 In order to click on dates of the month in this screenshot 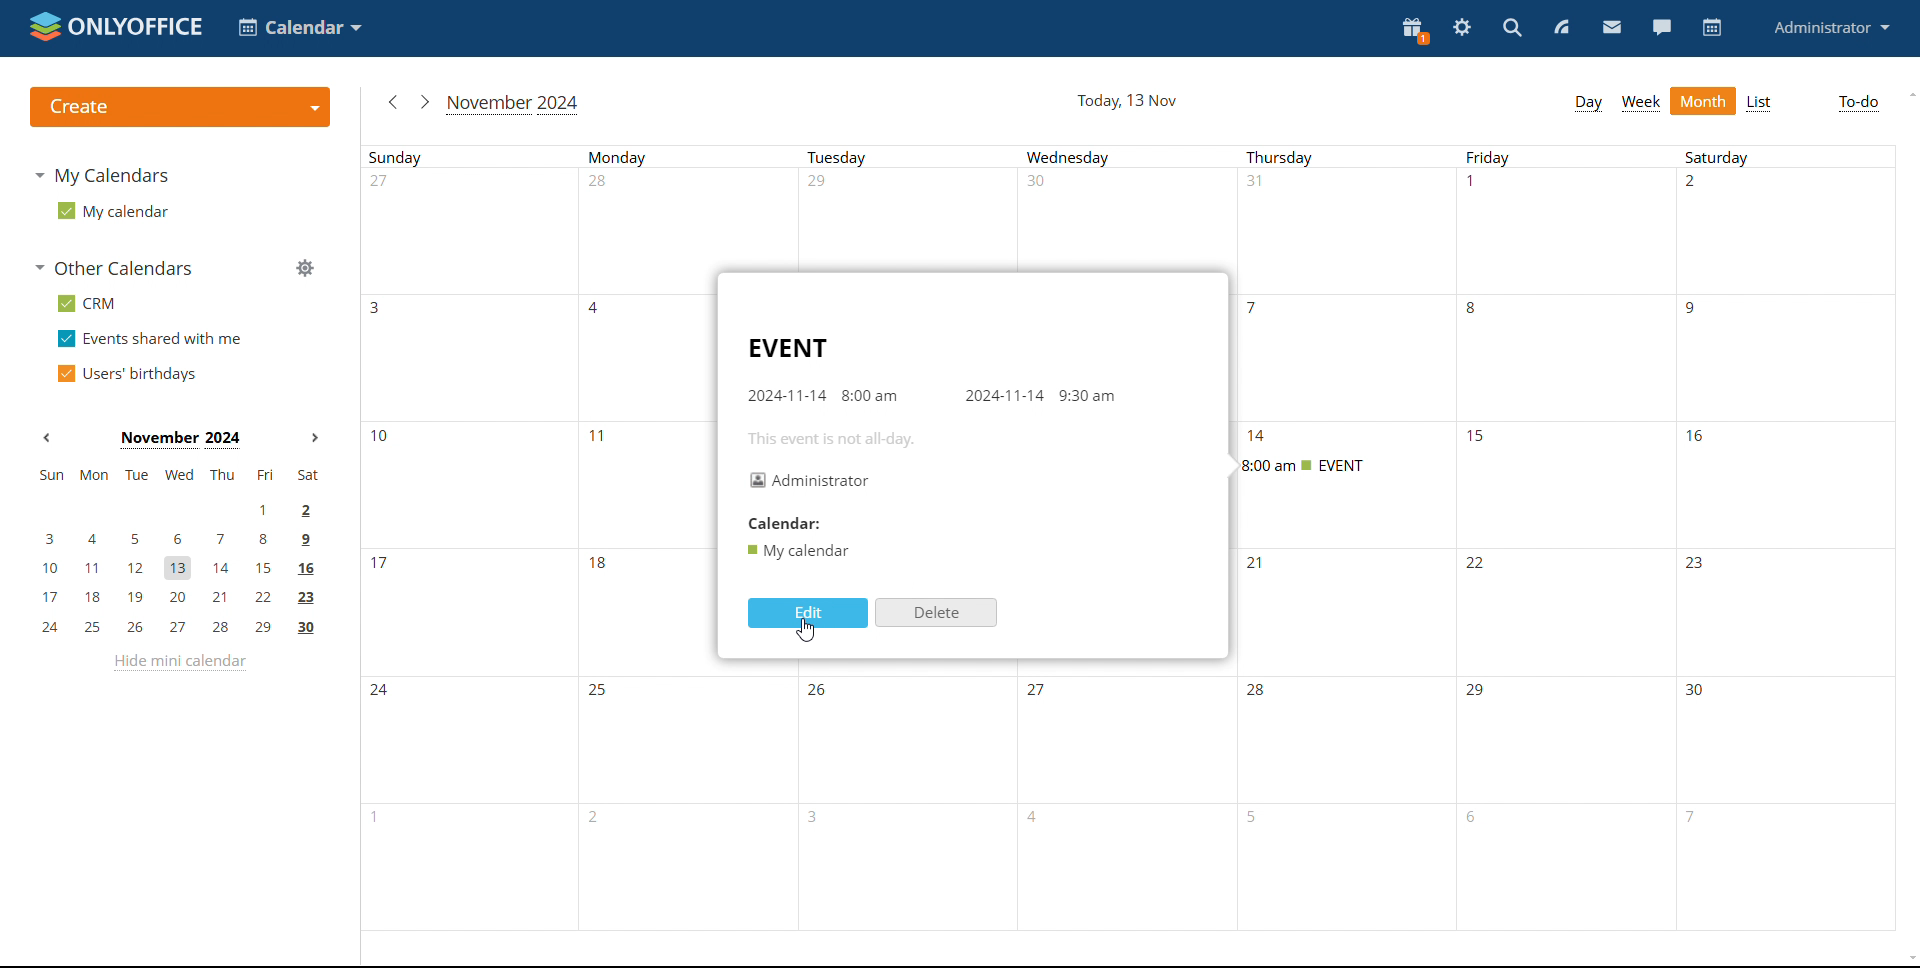, I will do `click(1136, 734)`.